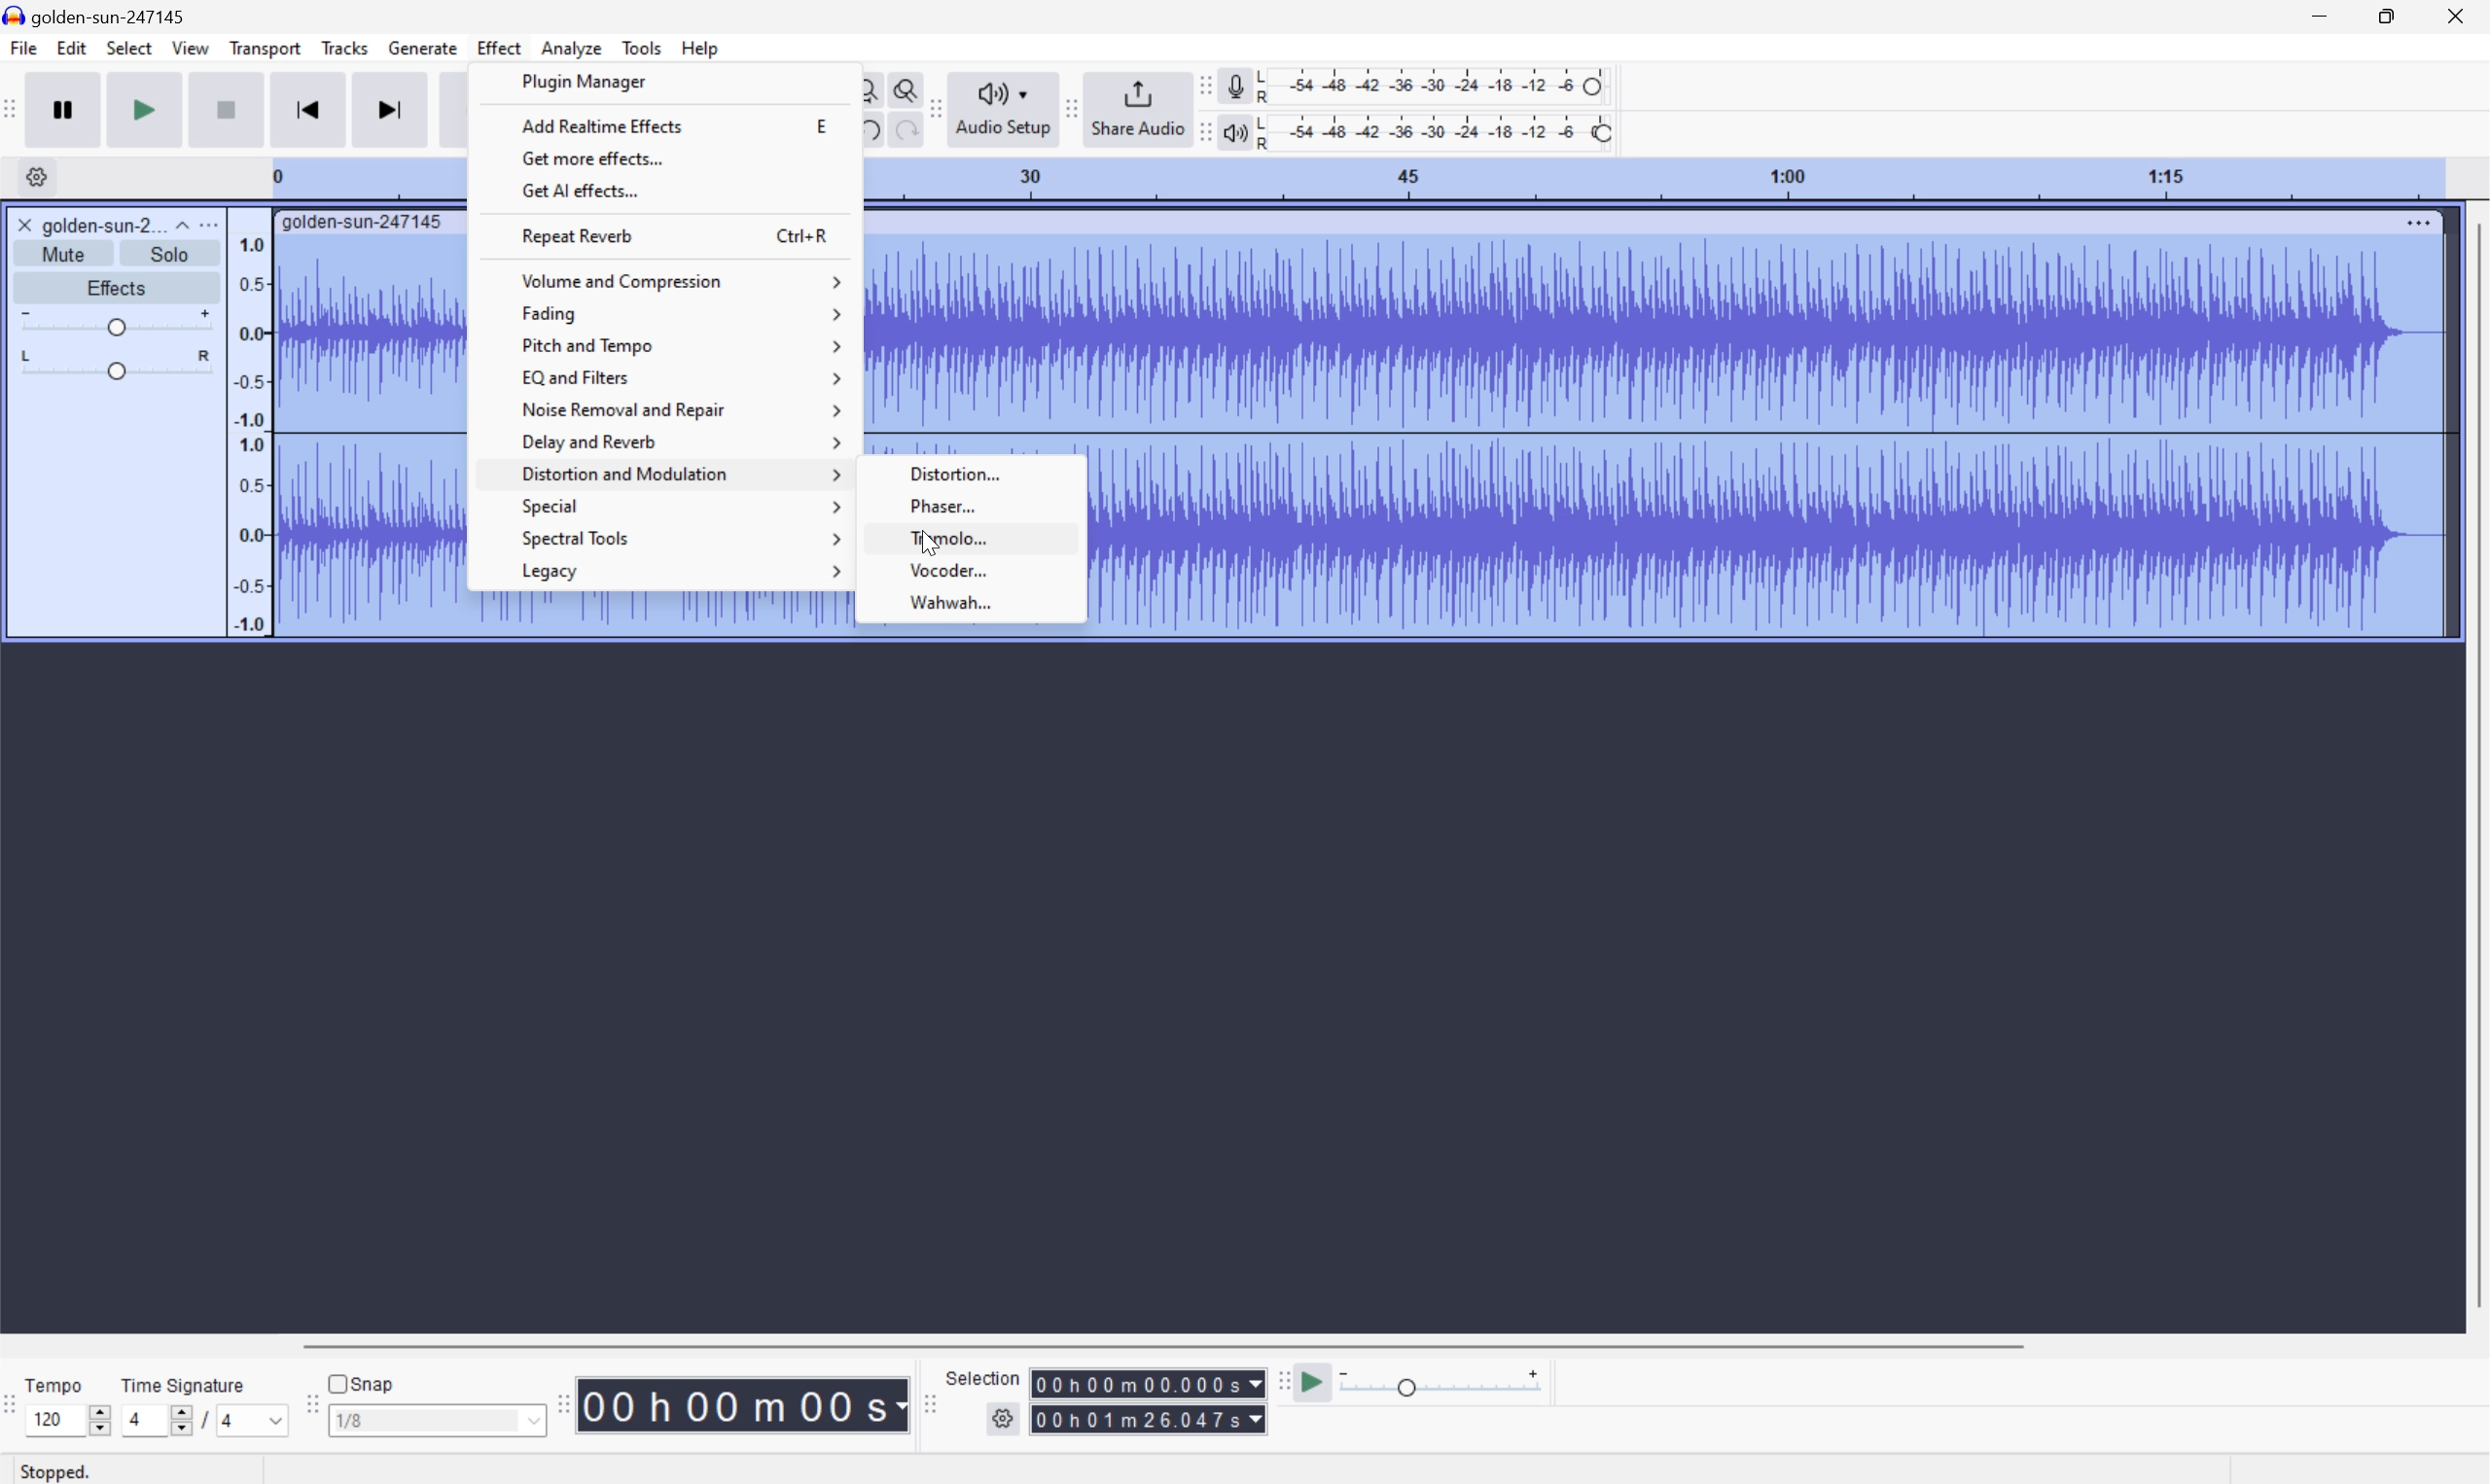 Image resolution: width=2490 pixels, height=1484 pixels. What do you see at coordinates (425, 49) in the screenshot?
I see `Generate` at bounding box center [425, 49].